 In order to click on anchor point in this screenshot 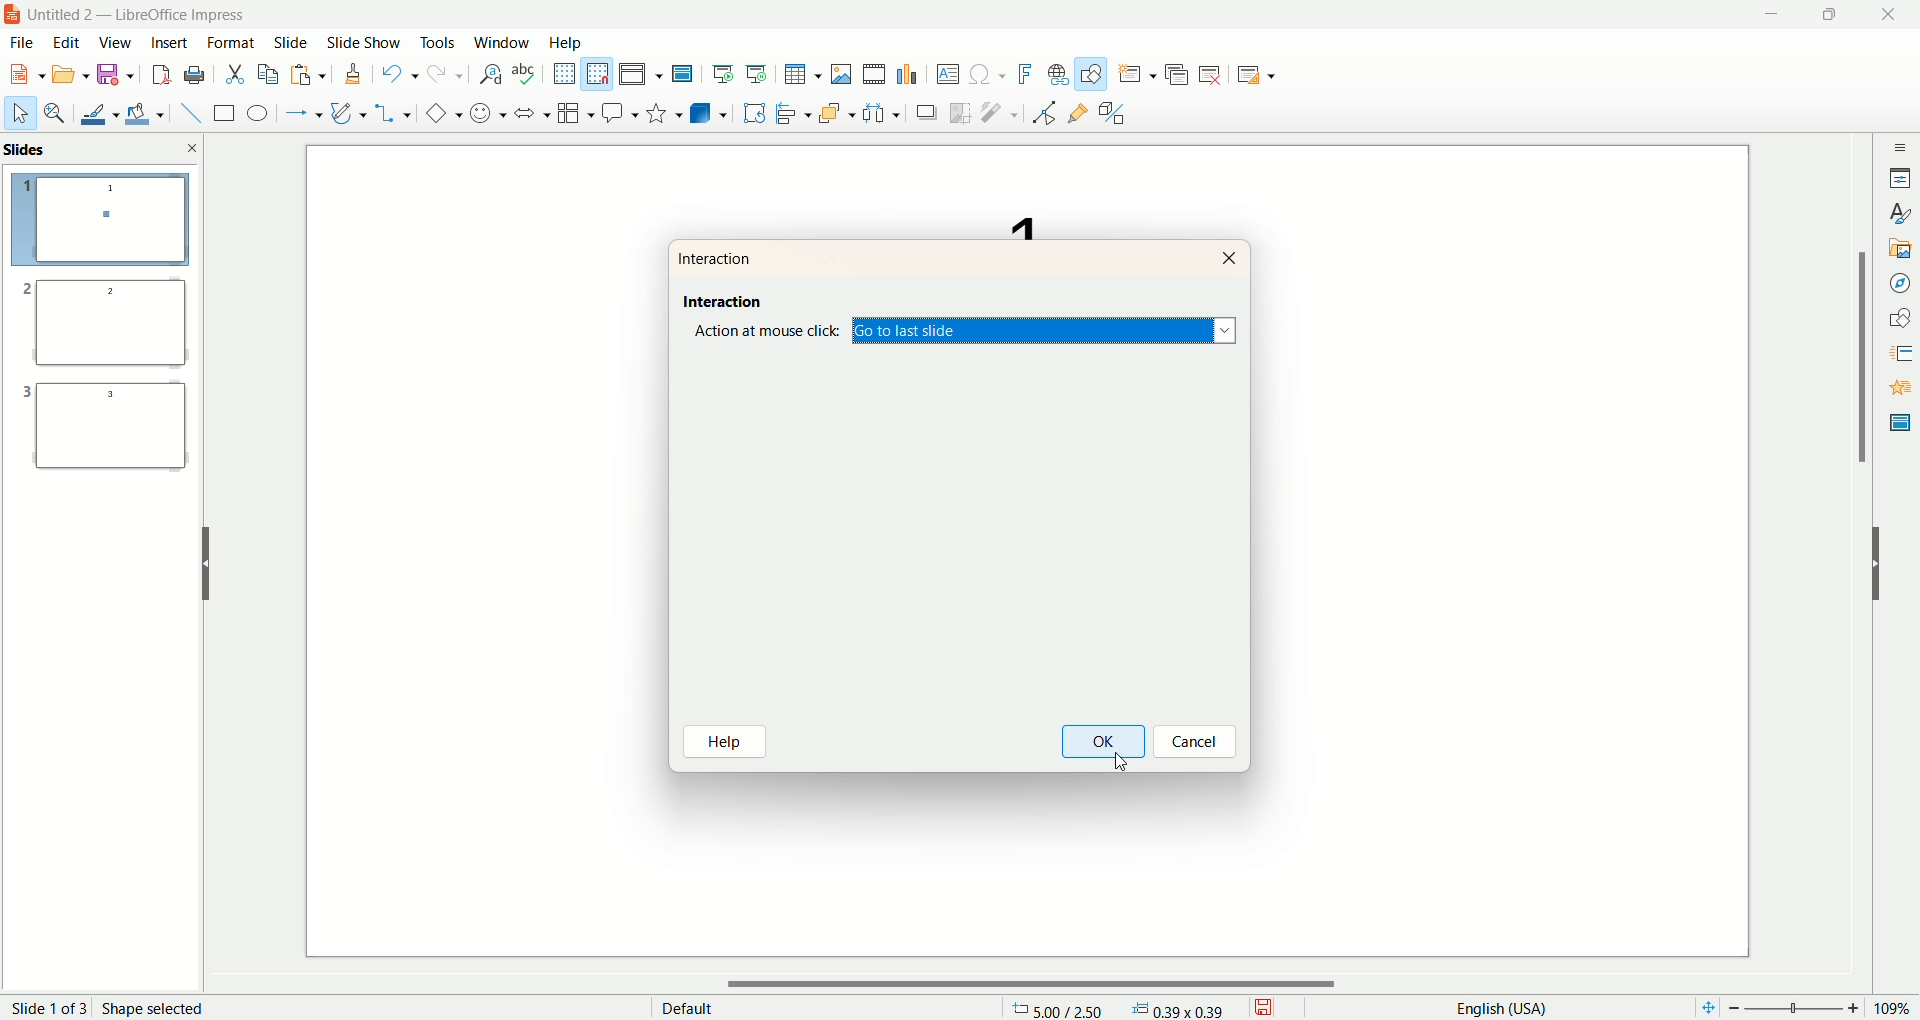, I will do `click(1187, 1008)`.